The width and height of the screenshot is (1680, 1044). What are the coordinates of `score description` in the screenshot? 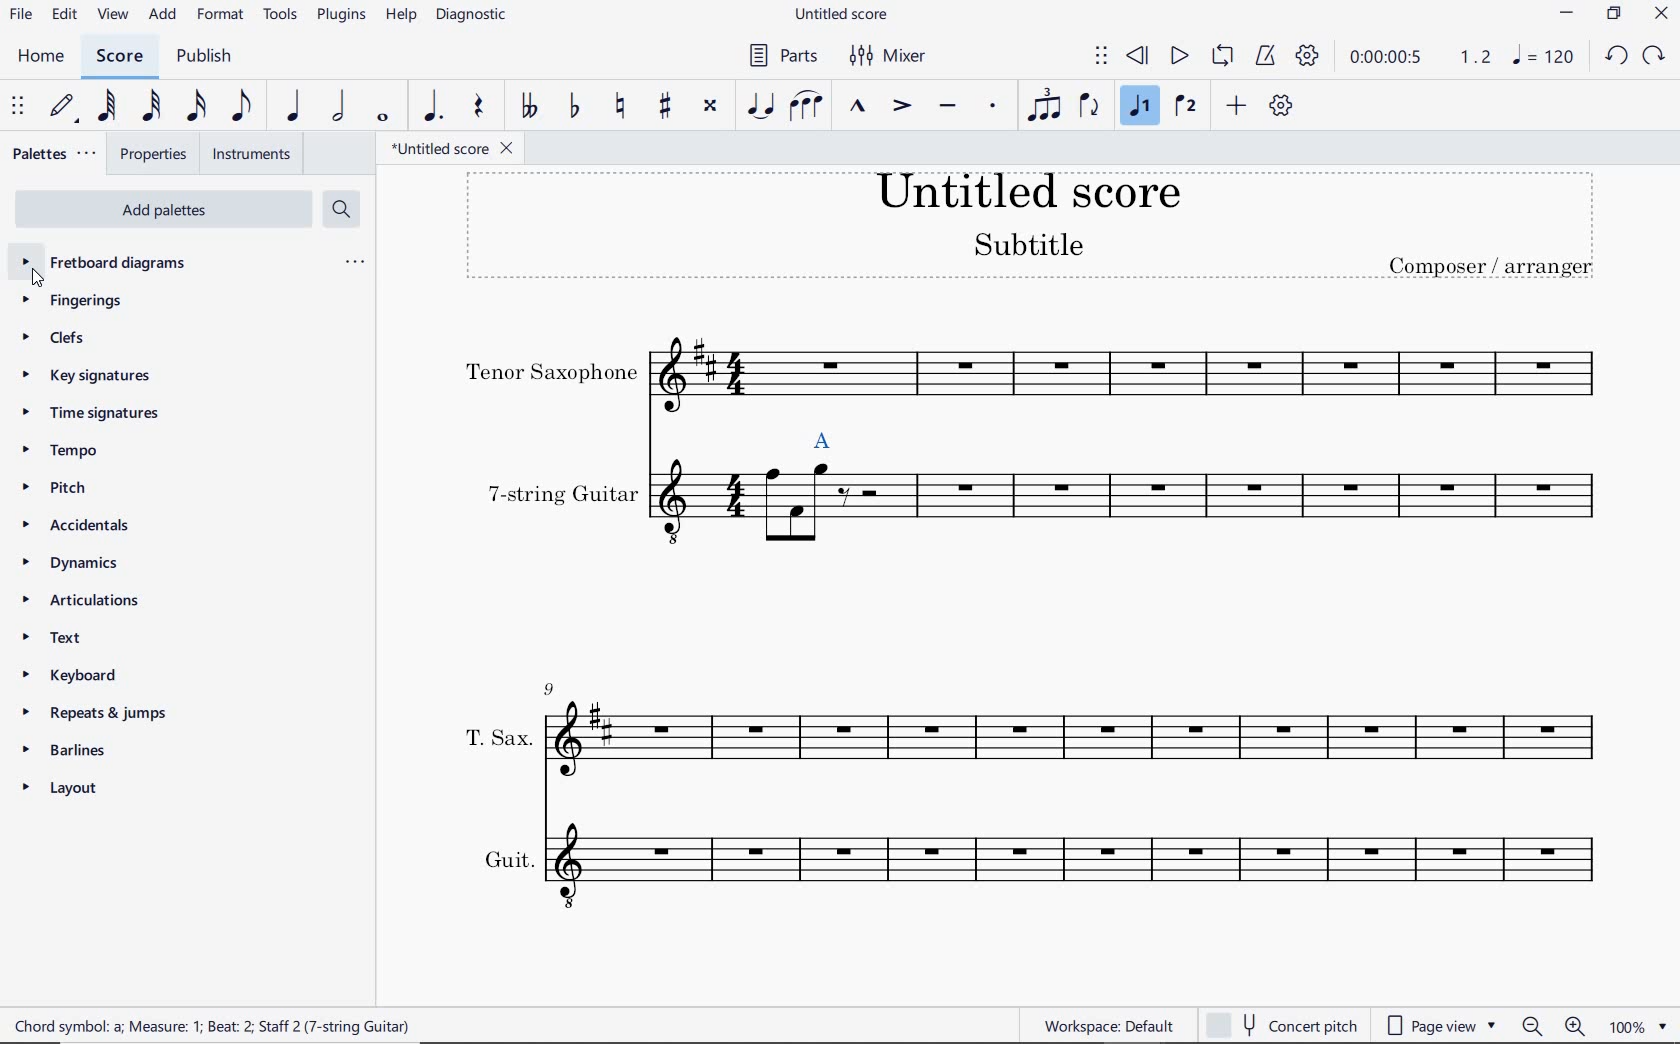 It's located at (215, 1023).